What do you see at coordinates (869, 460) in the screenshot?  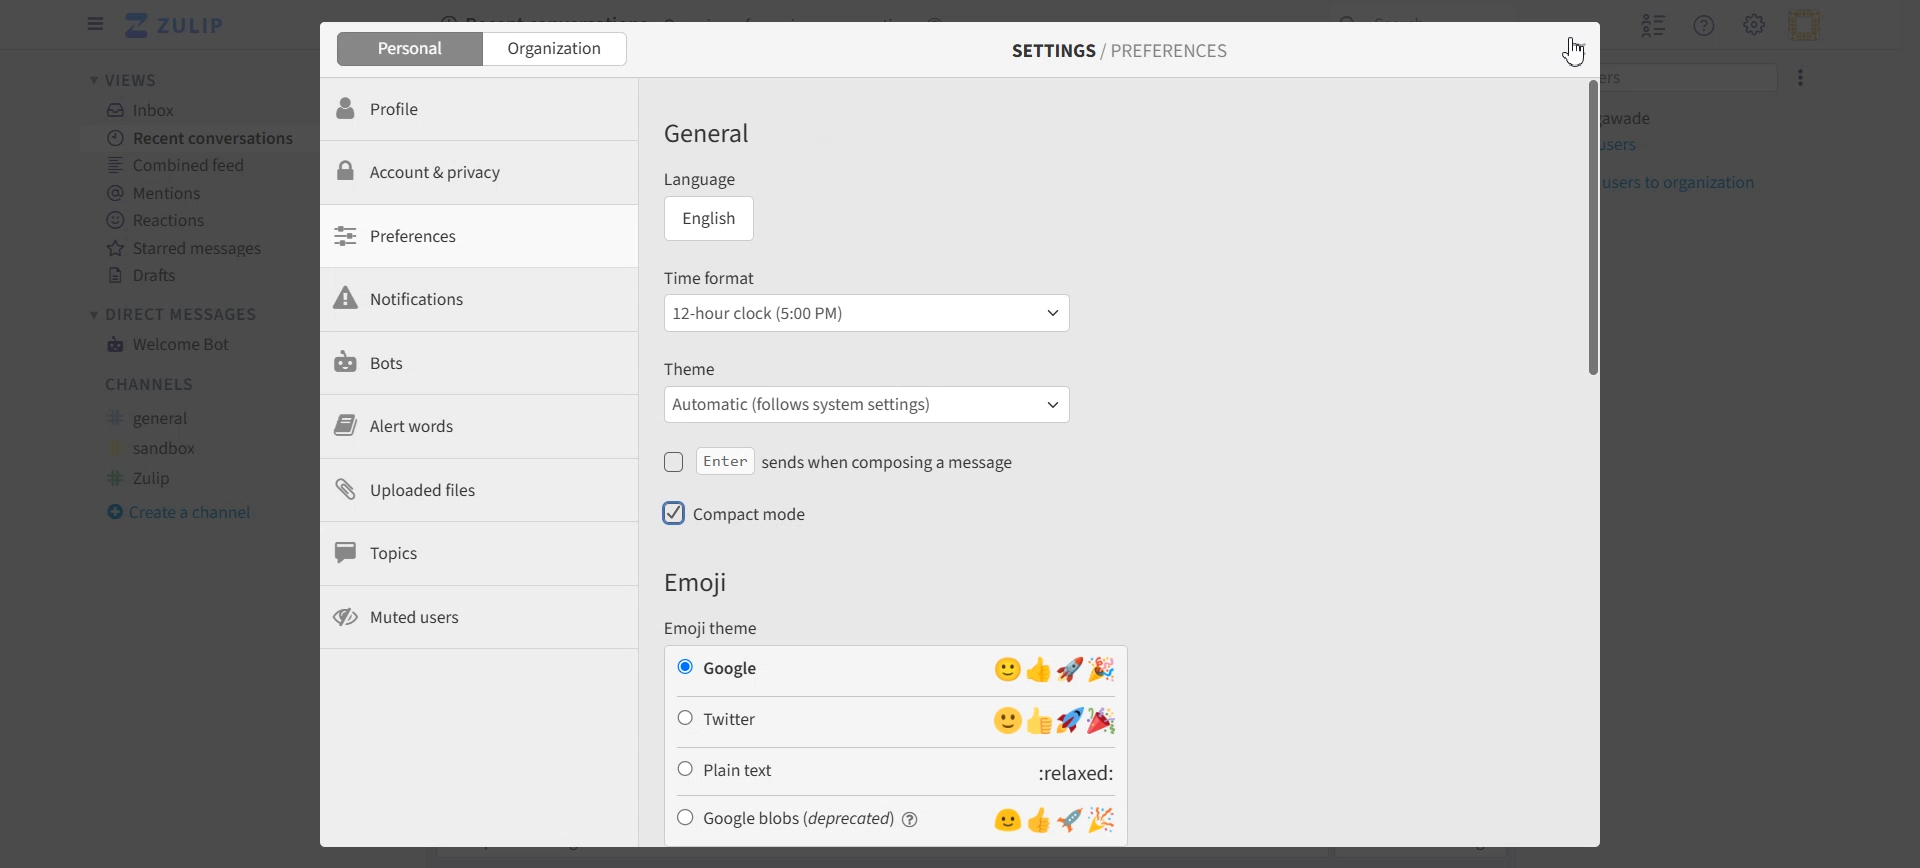 I see `Enter sends when composing a message` at bounding box center [869, 460].